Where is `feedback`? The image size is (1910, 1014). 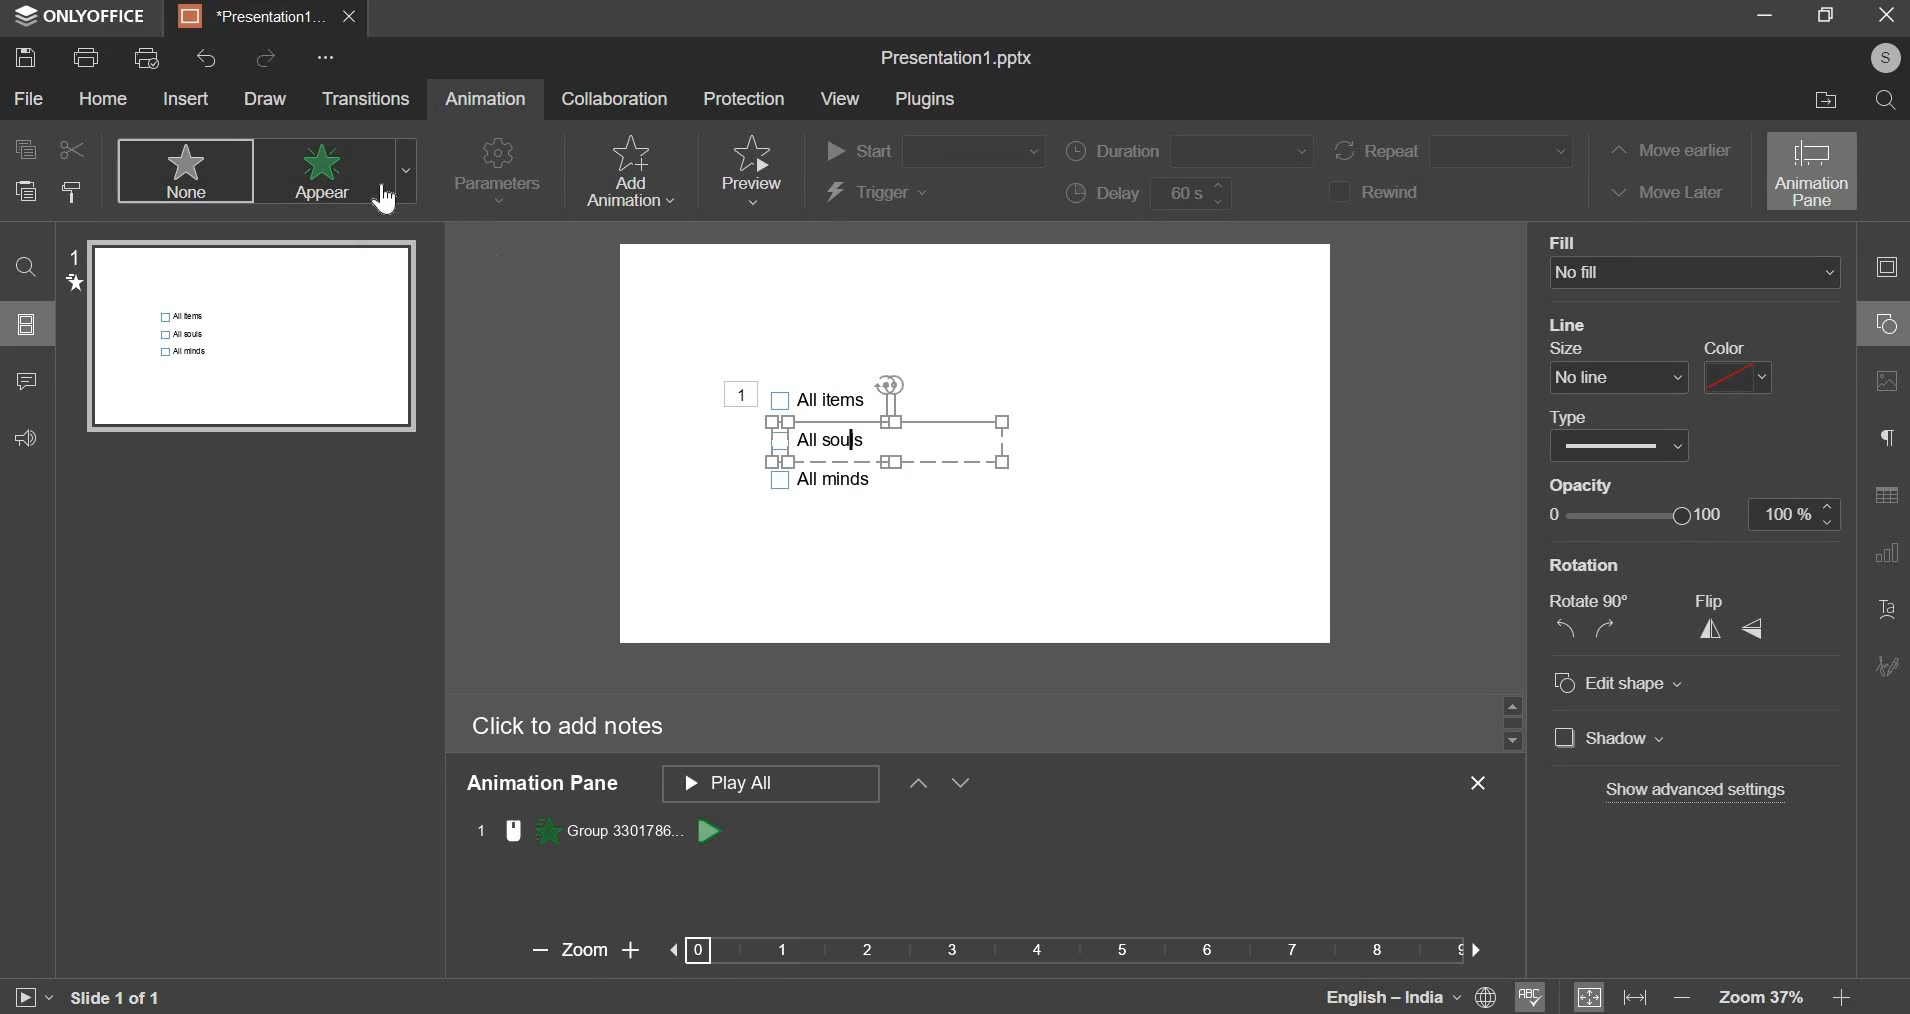
feedback is located at coordinates (35, 437).